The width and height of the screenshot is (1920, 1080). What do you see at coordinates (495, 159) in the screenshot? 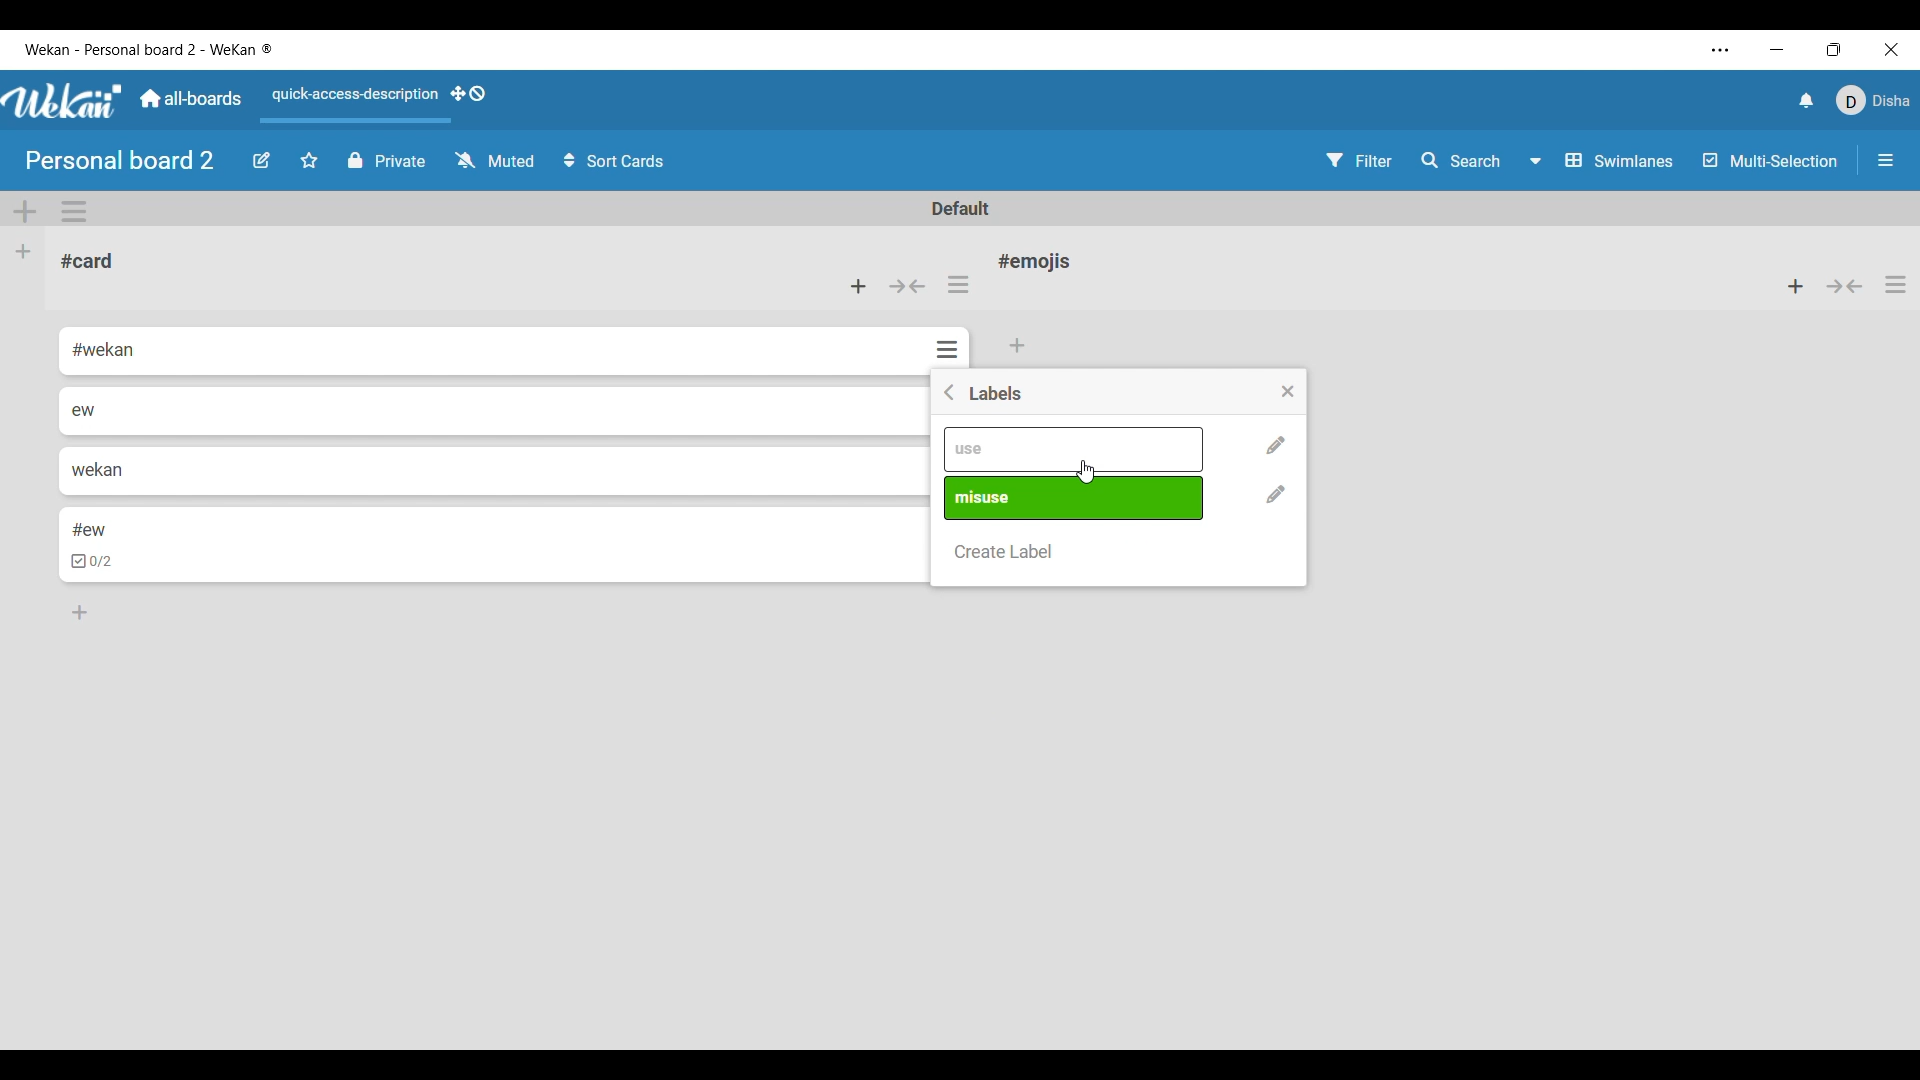
I see `Watch options` at bounding box center [495, 159].